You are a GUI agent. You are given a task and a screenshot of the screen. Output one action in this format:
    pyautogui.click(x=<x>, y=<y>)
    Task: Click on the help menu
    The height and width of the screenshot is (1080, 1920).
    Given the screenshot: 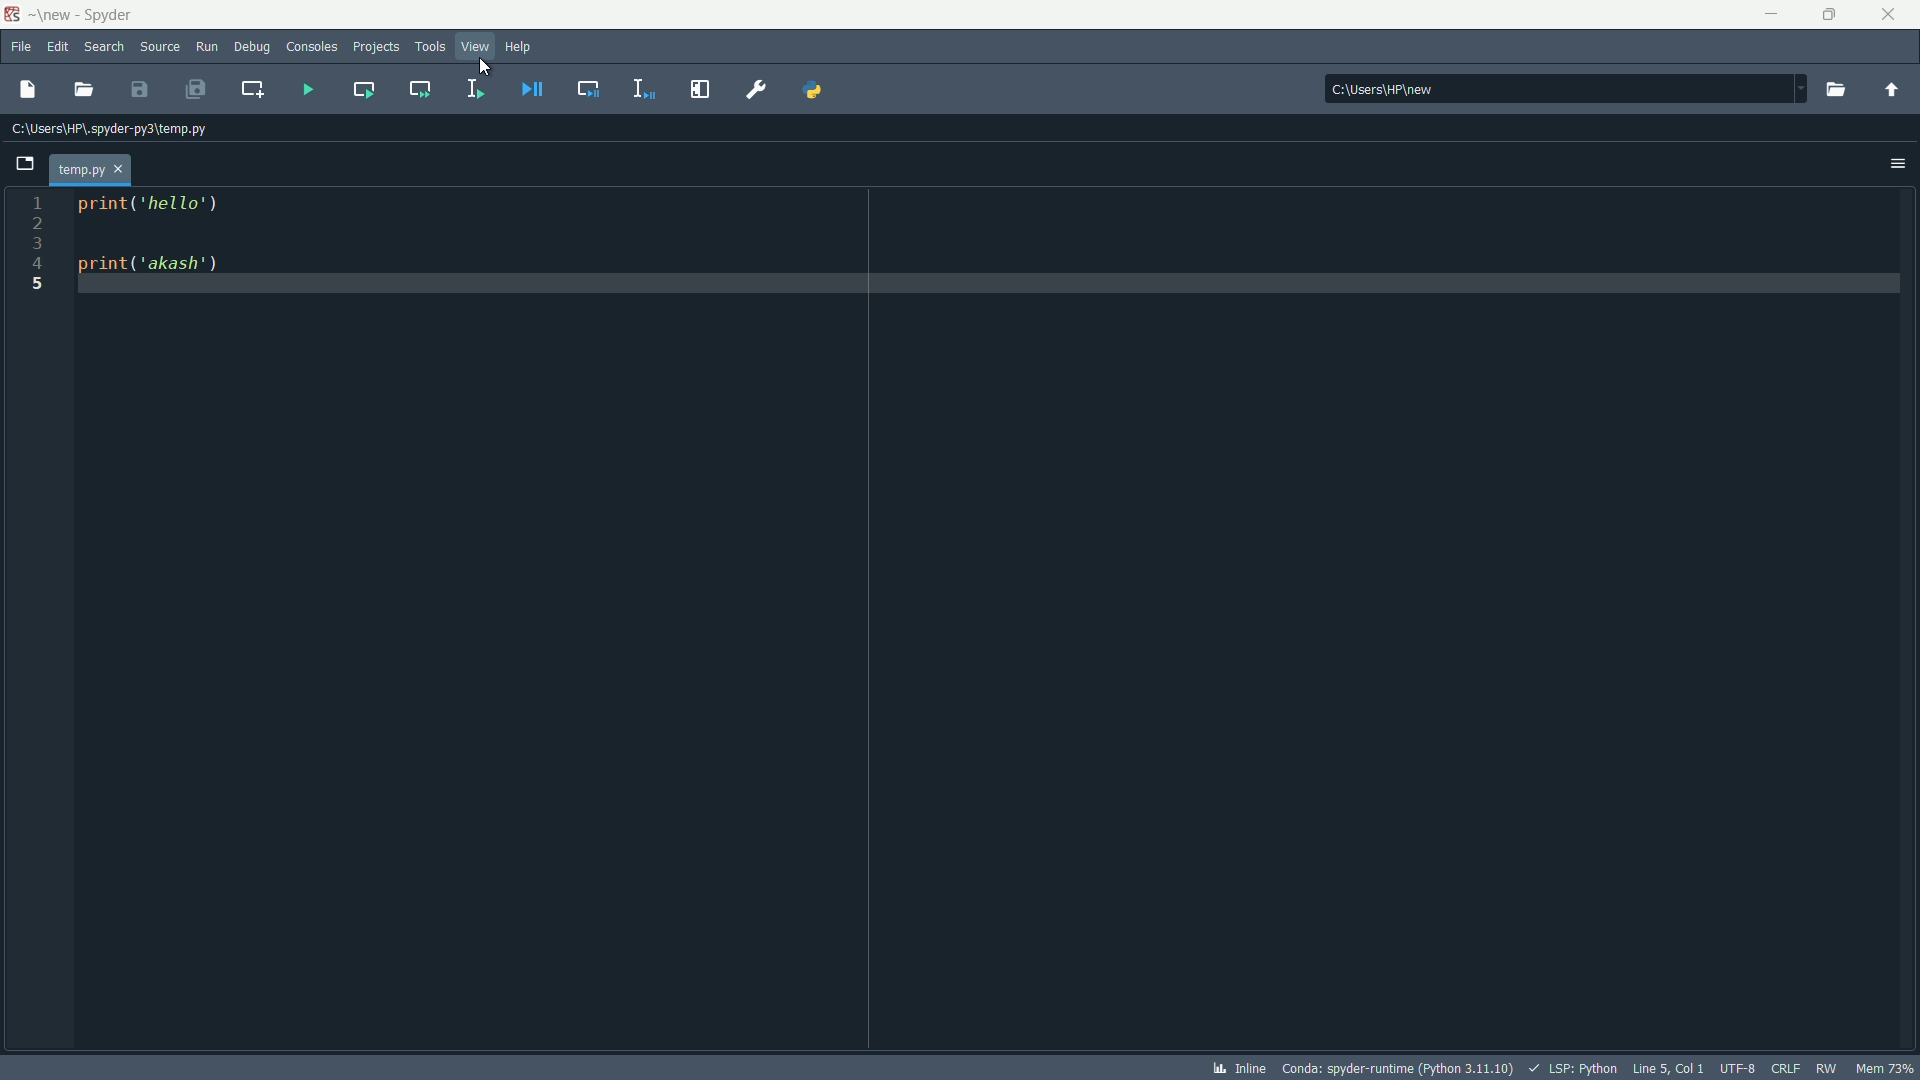 What is the action you would take?
    pyautogui.click(x=516, y=48)
    